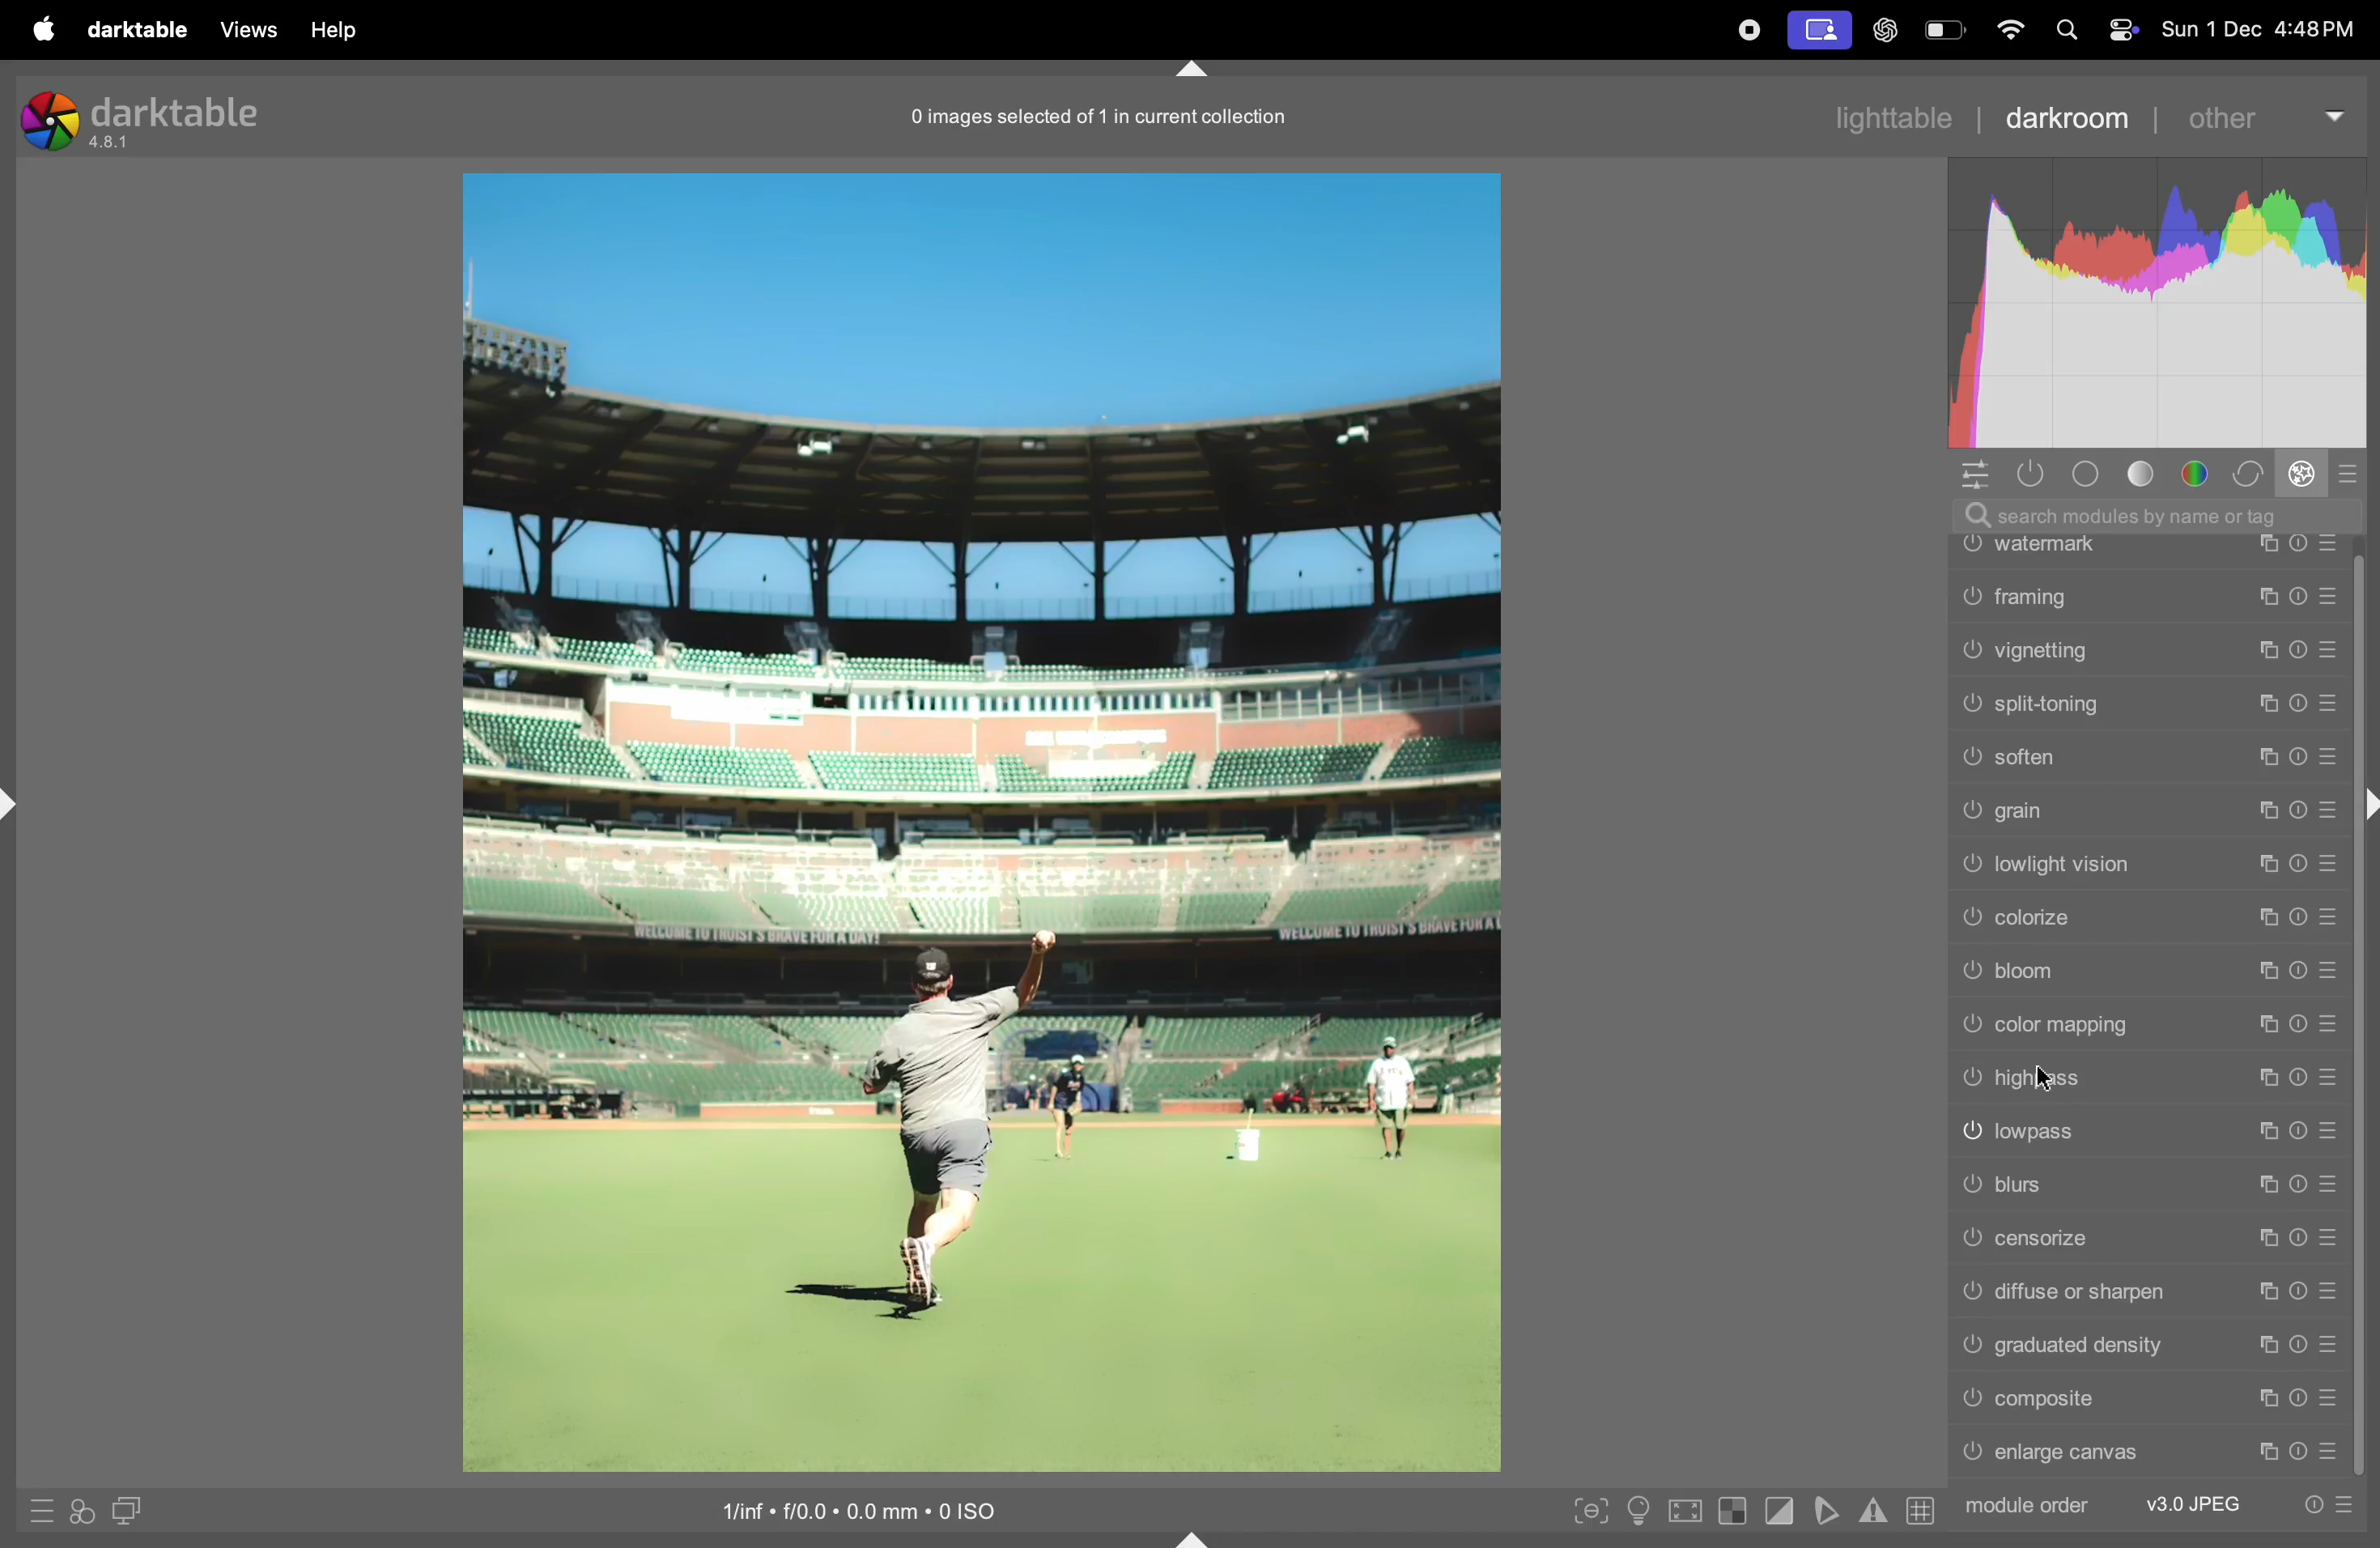 The width and height of the screenshot is (2380, 1548). I want to click on other, so click(2256, 119).